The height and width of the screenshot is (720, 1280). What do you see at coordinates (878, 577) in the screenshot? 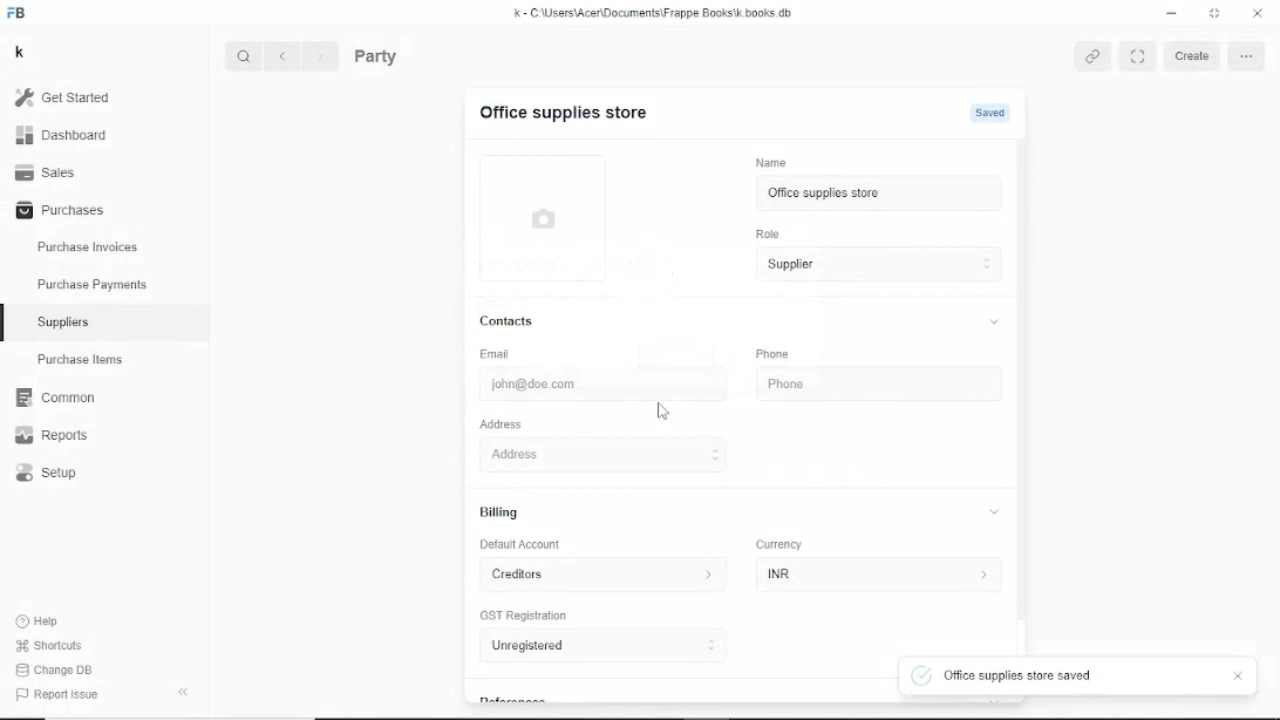
I see `INR` at bounding box center [878, 577].